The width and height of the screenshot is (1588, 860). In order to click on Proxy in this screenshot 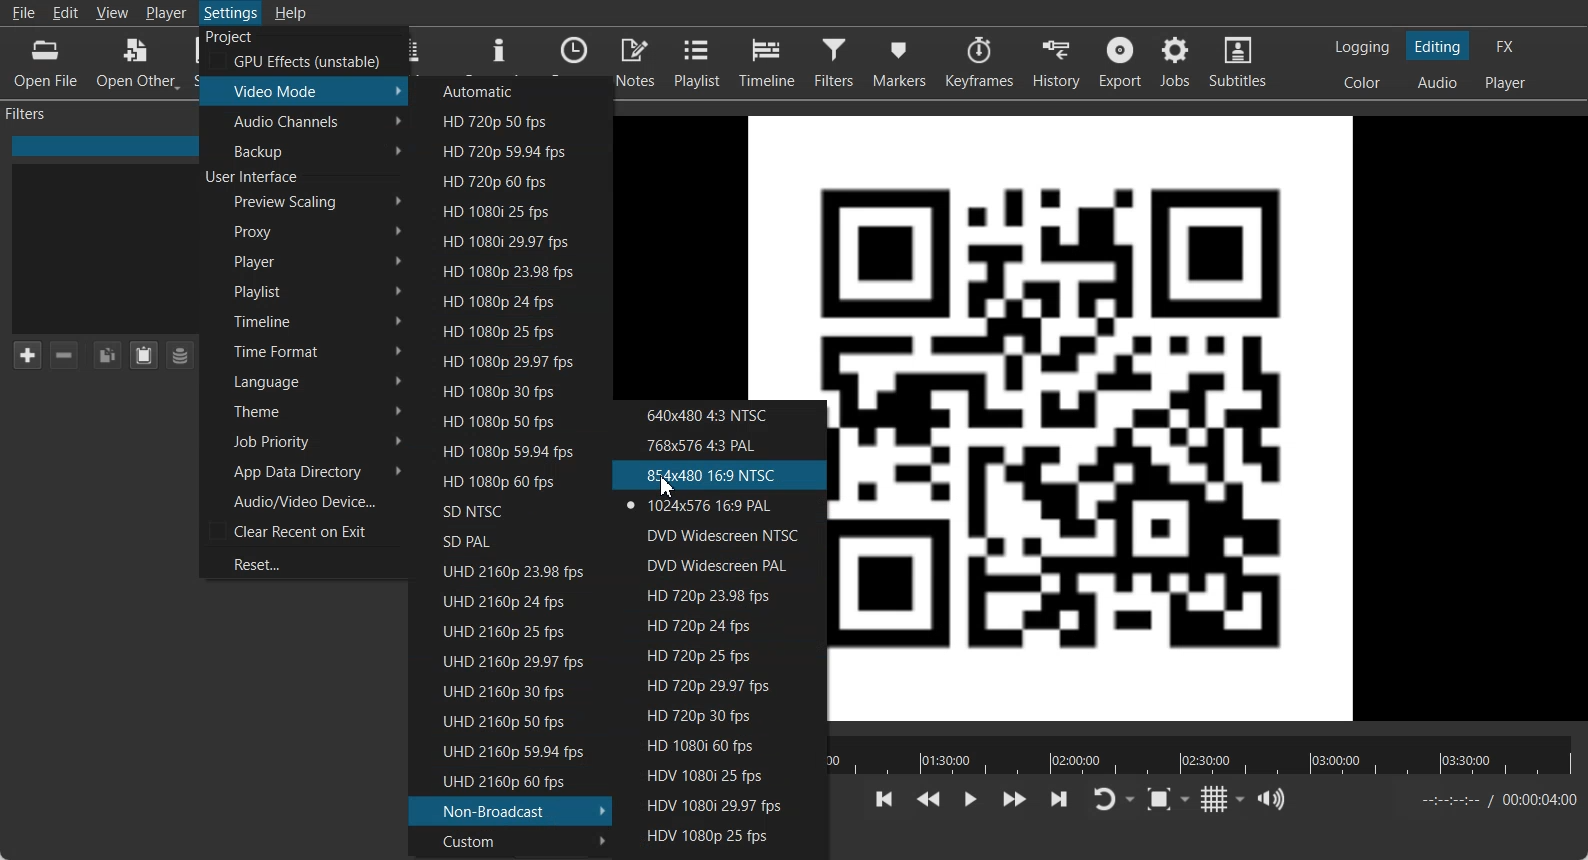, I will do `click(305, 231)`.